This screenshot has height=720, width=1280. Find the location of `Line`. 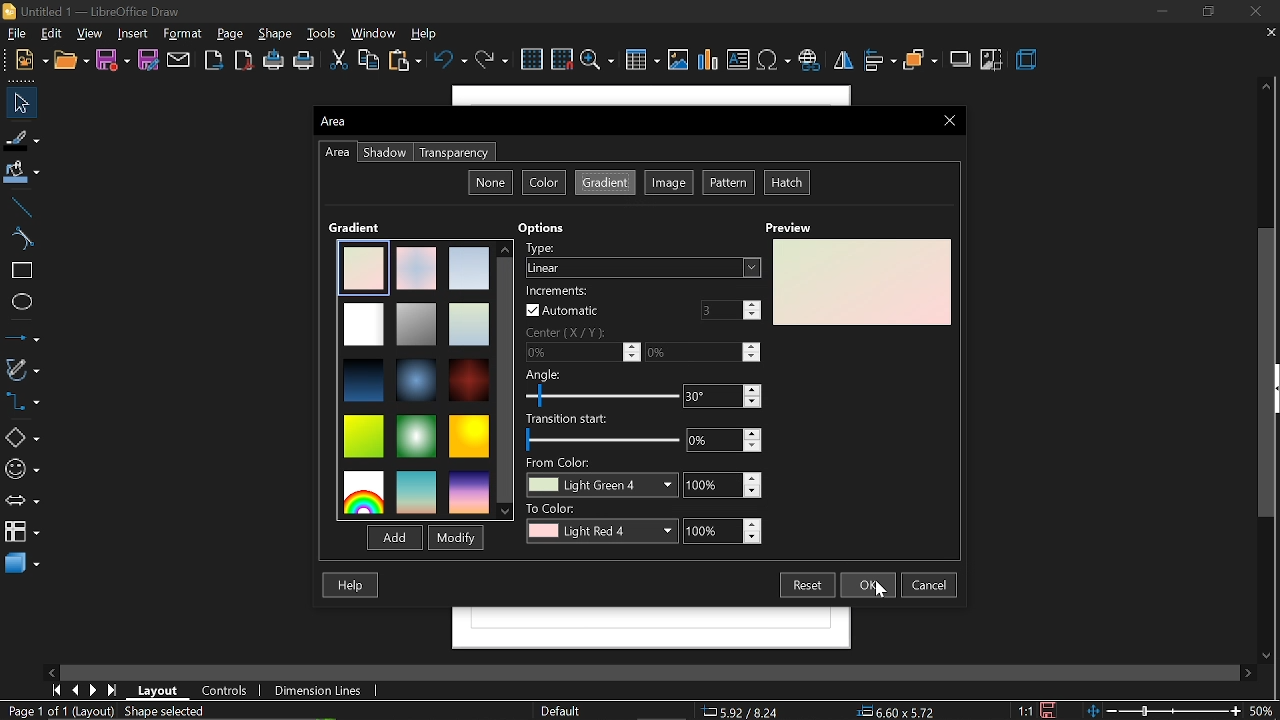

Line is located at coordinates (18, 205).